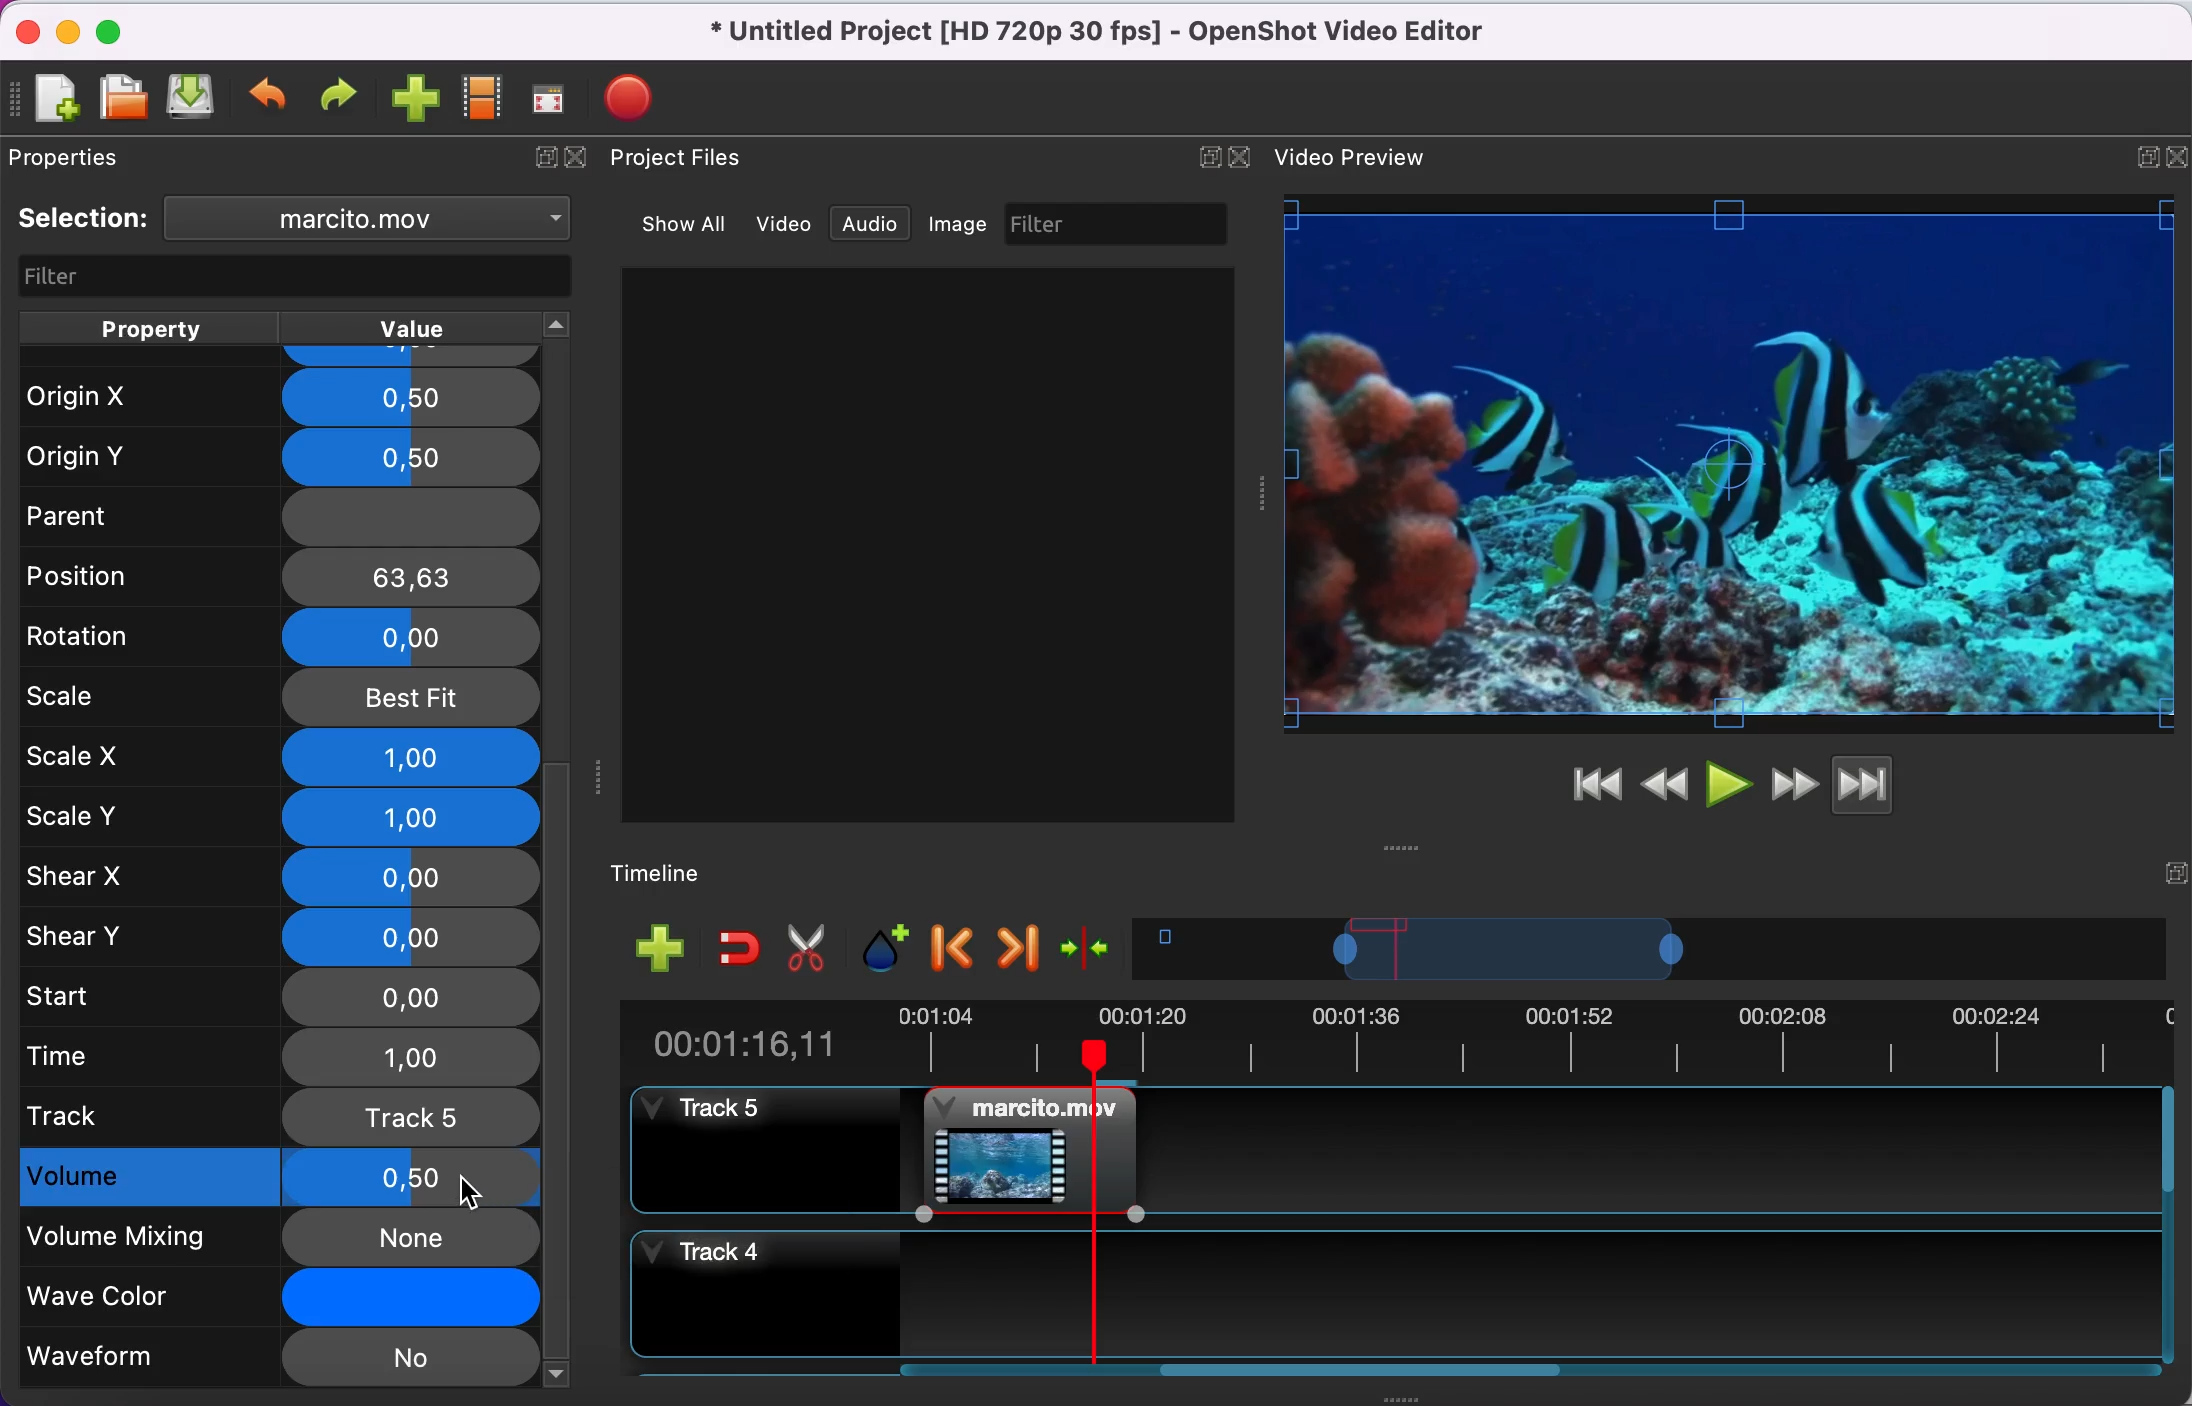 The height and width of the screenshot is (1406, 2192). I want to click on waveform no, so click(278, 1359).